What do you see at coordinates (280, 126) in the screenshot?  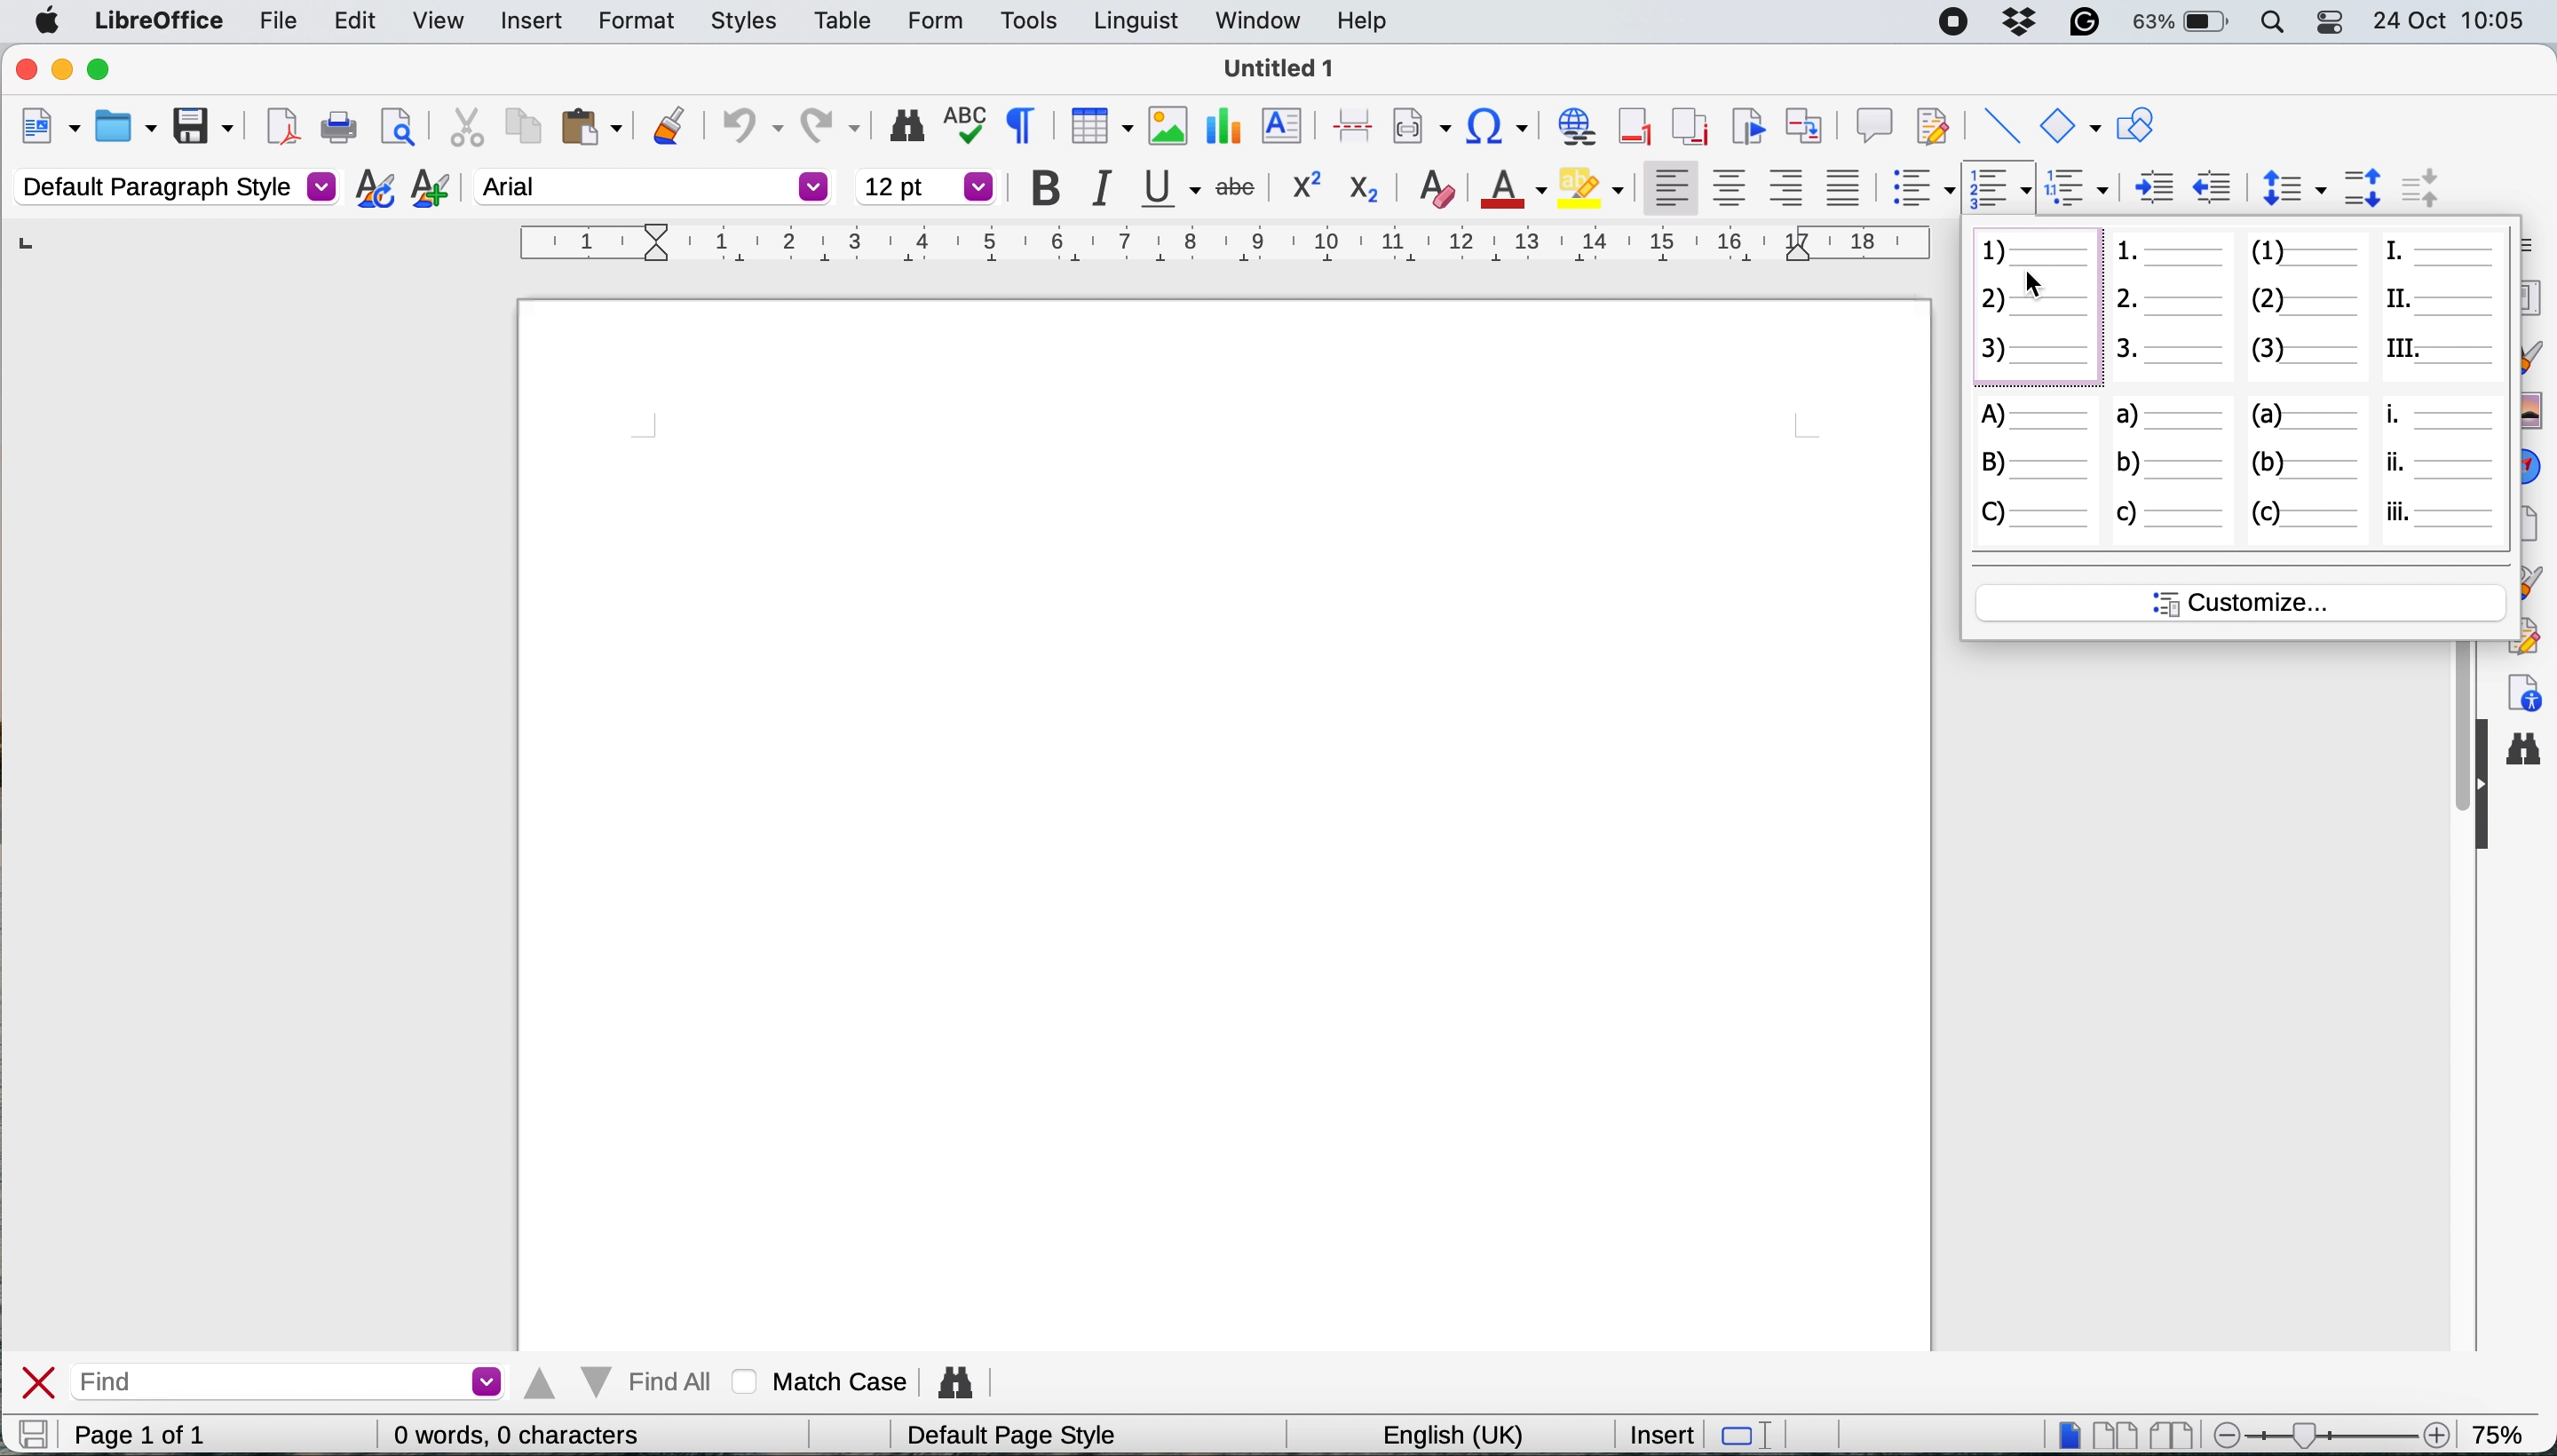 I see `export directly as pdf` at bounding box center [280, 126].